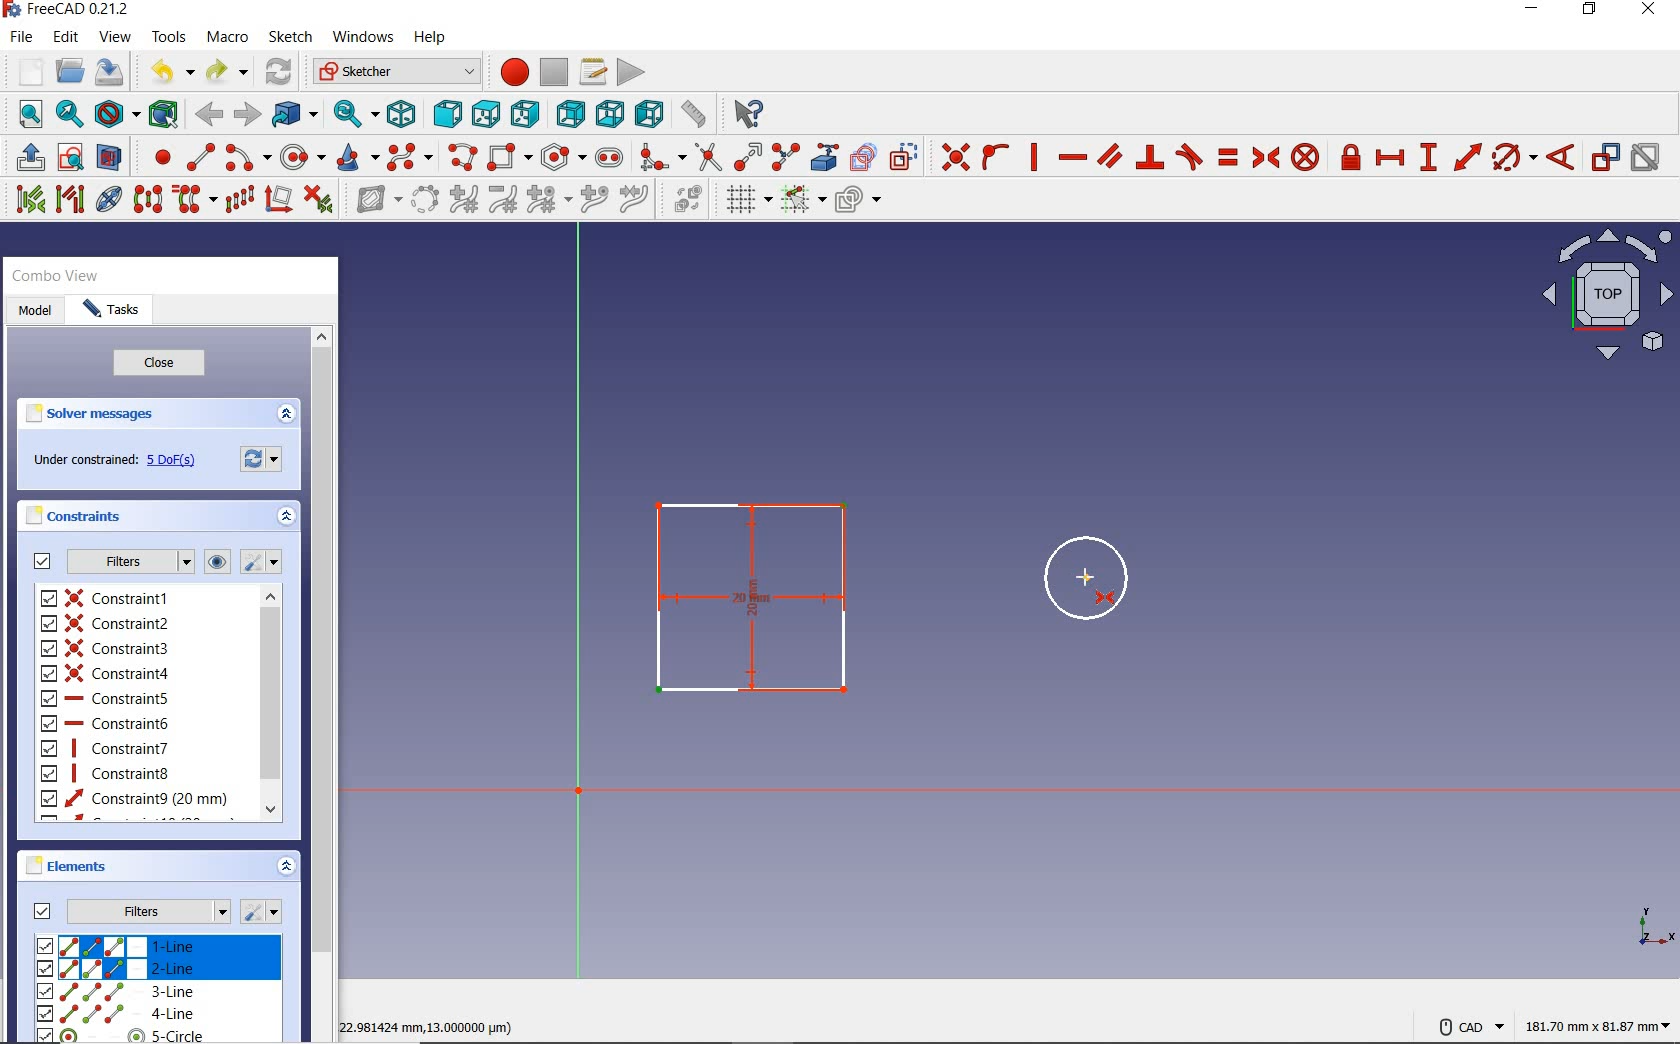  What do you see at coordinates (288, 518) in the screenshot?
I see `expand` at bounding box center [288, 518].